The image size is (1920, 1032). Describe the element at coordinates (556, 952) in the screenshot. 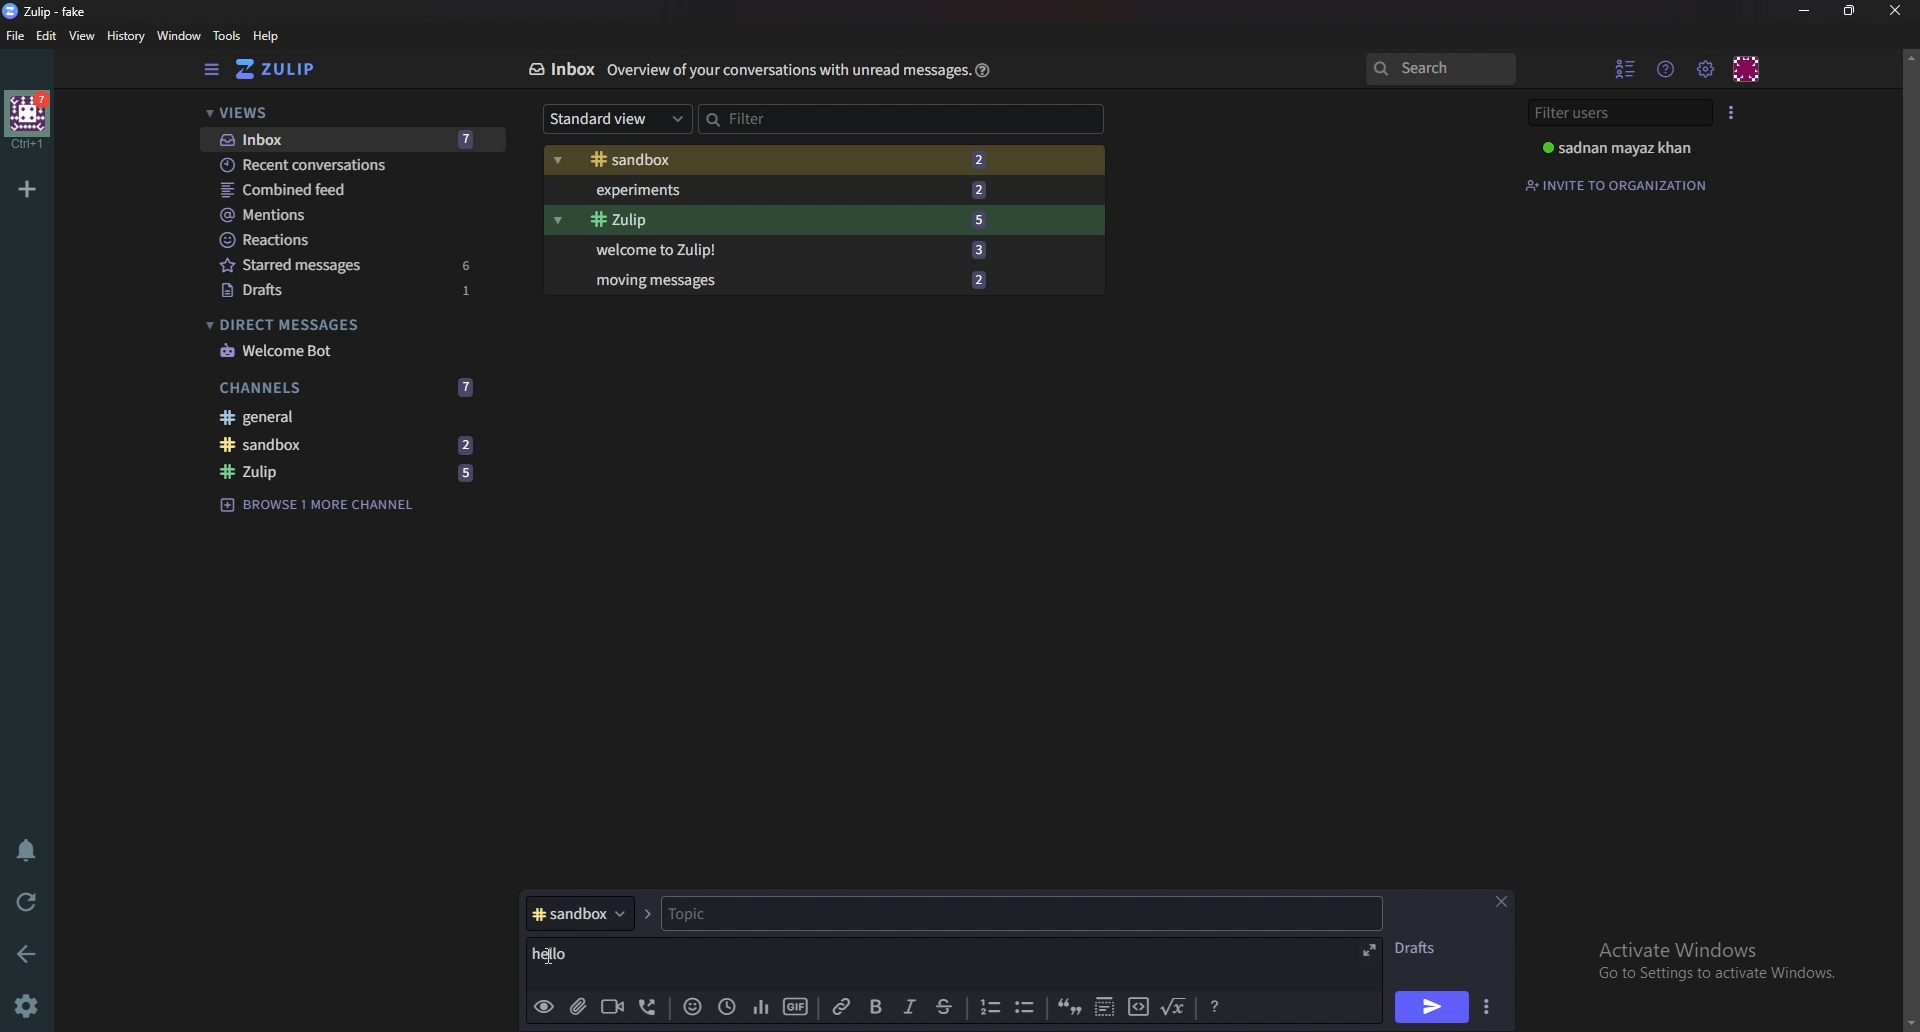

I see `cursor` at that location.